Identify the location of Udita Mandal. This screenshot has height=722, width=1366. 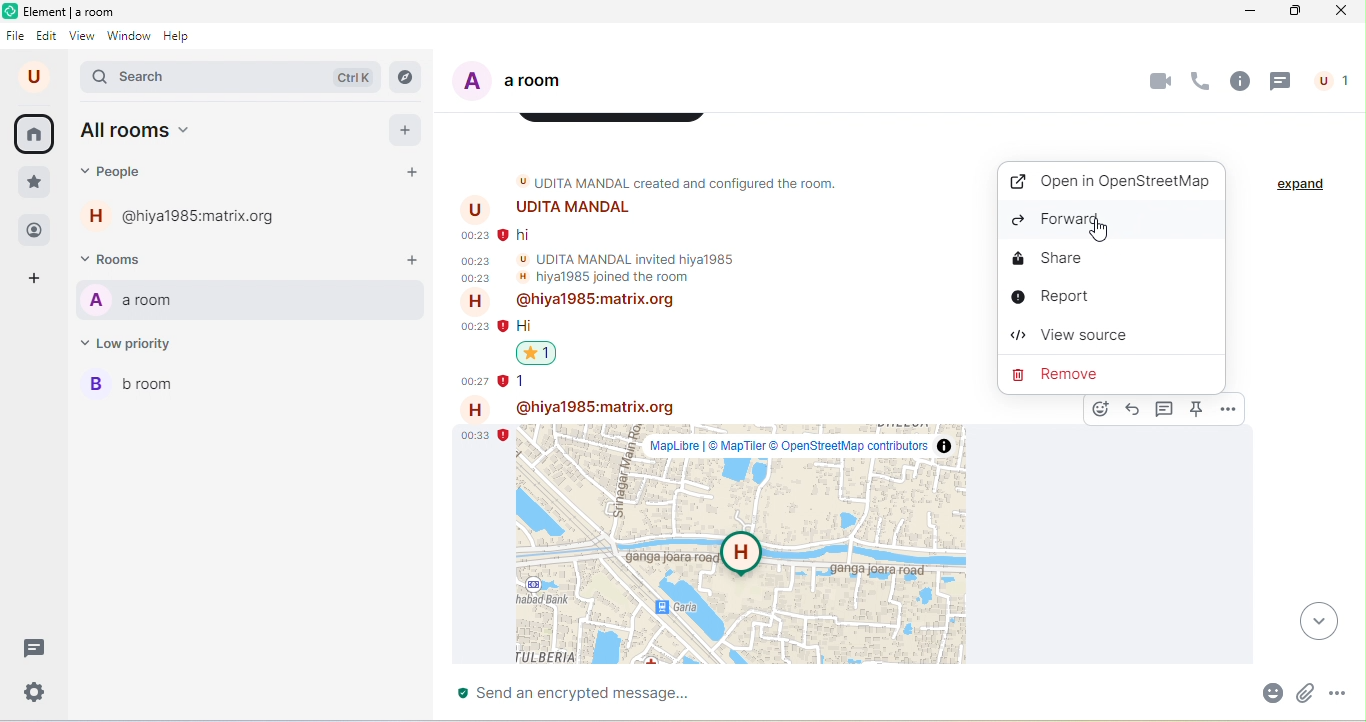
(545, 209).